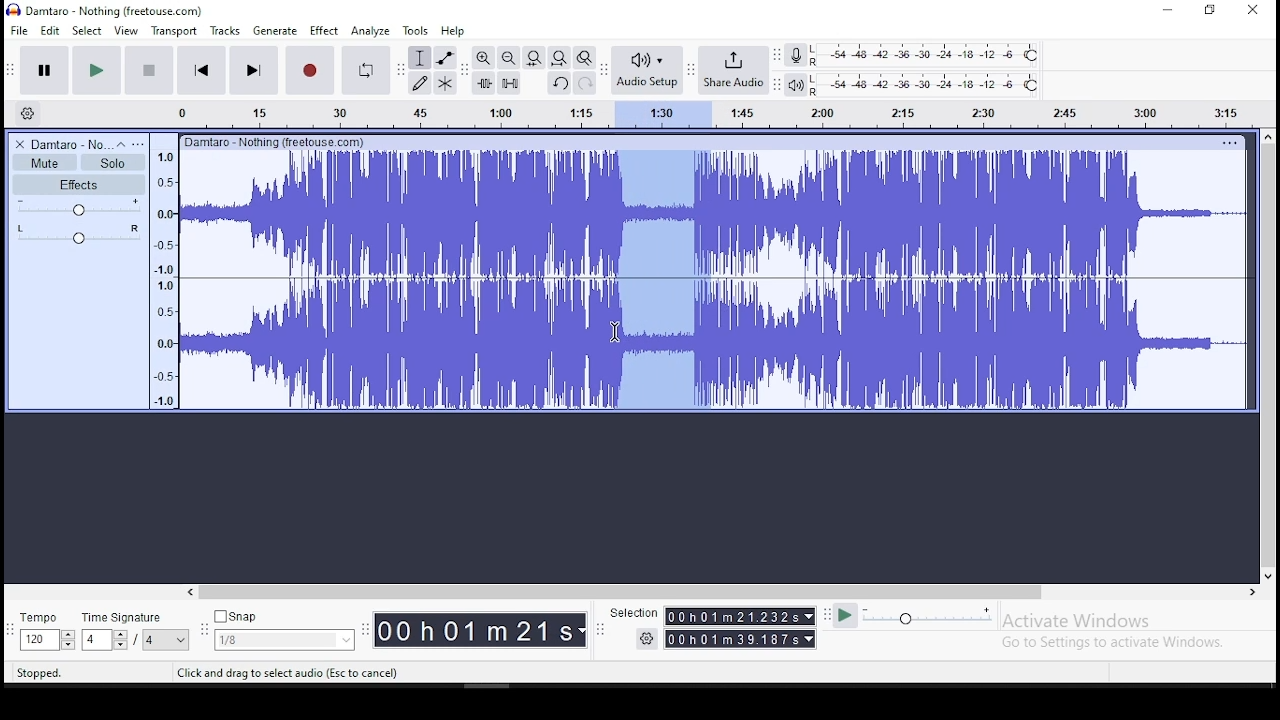 This screenshot has width=1280, height=720. I want to click on zoom out, so click(508, 57).